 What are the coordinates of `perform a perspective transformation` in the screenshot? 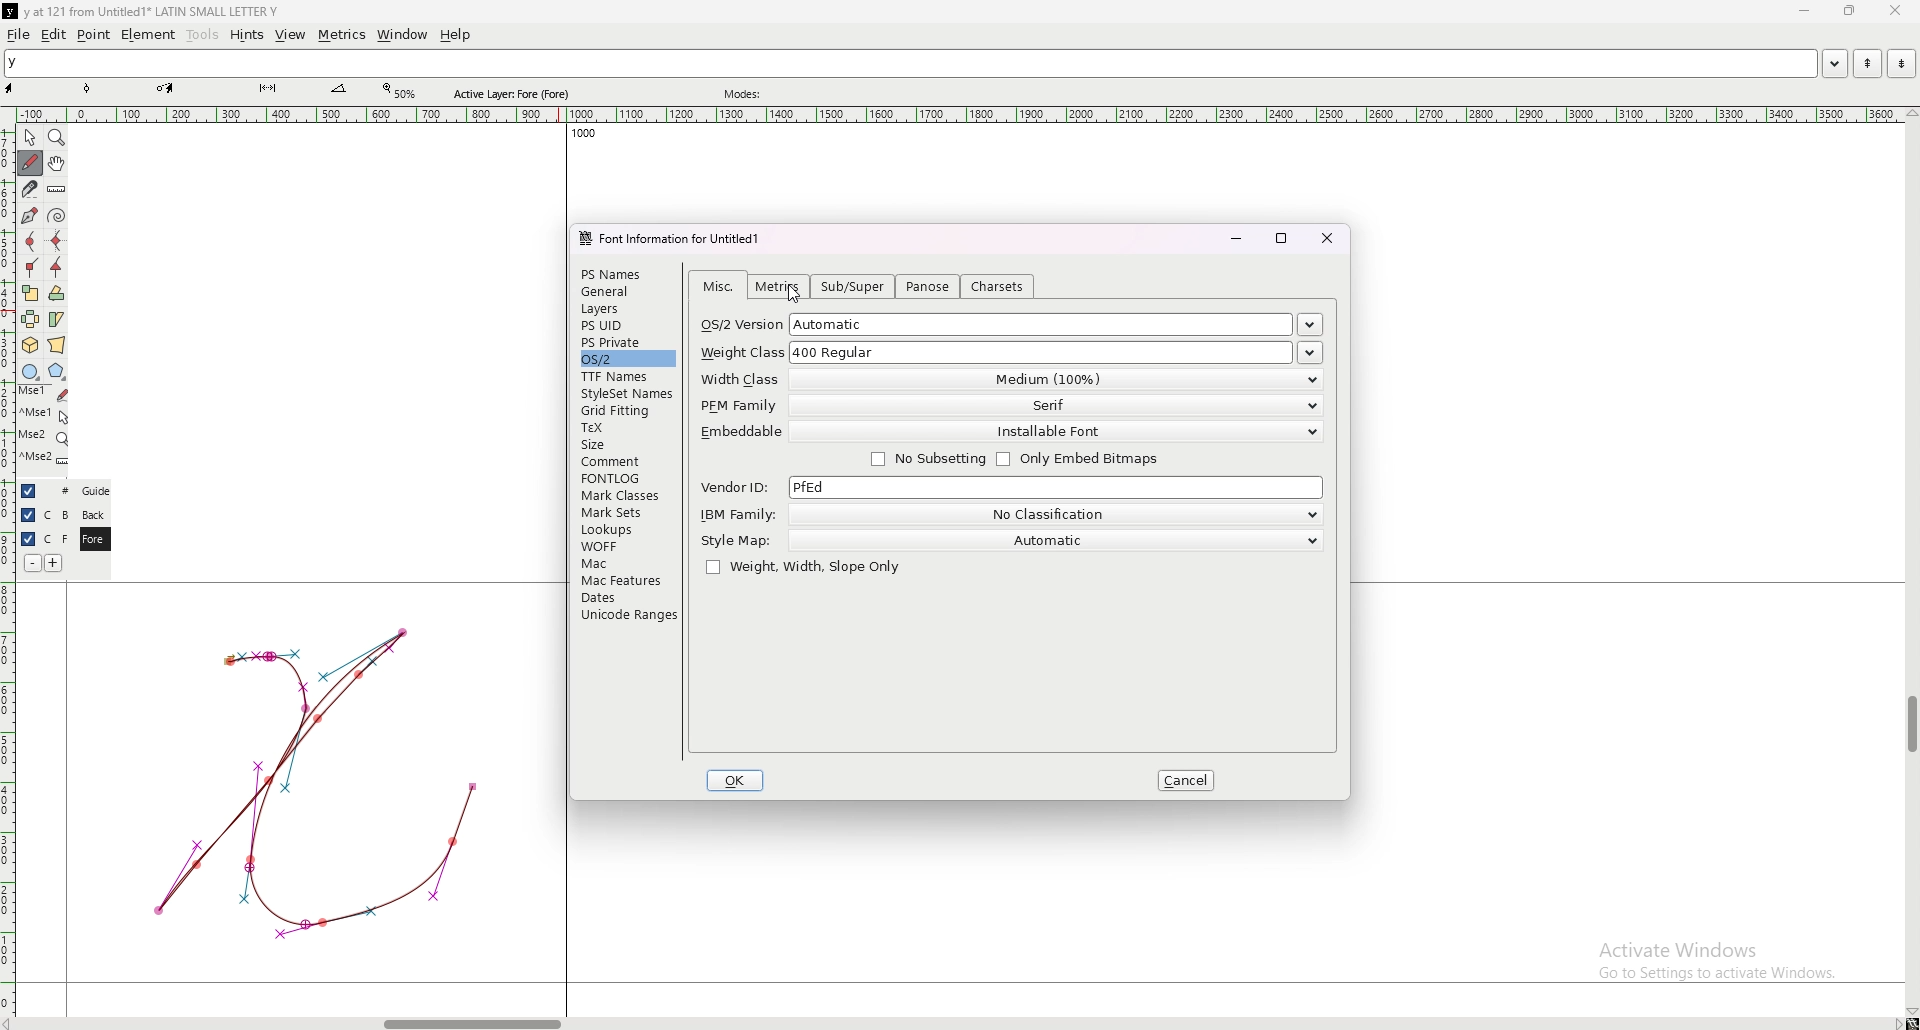 It's located at (57, 345).